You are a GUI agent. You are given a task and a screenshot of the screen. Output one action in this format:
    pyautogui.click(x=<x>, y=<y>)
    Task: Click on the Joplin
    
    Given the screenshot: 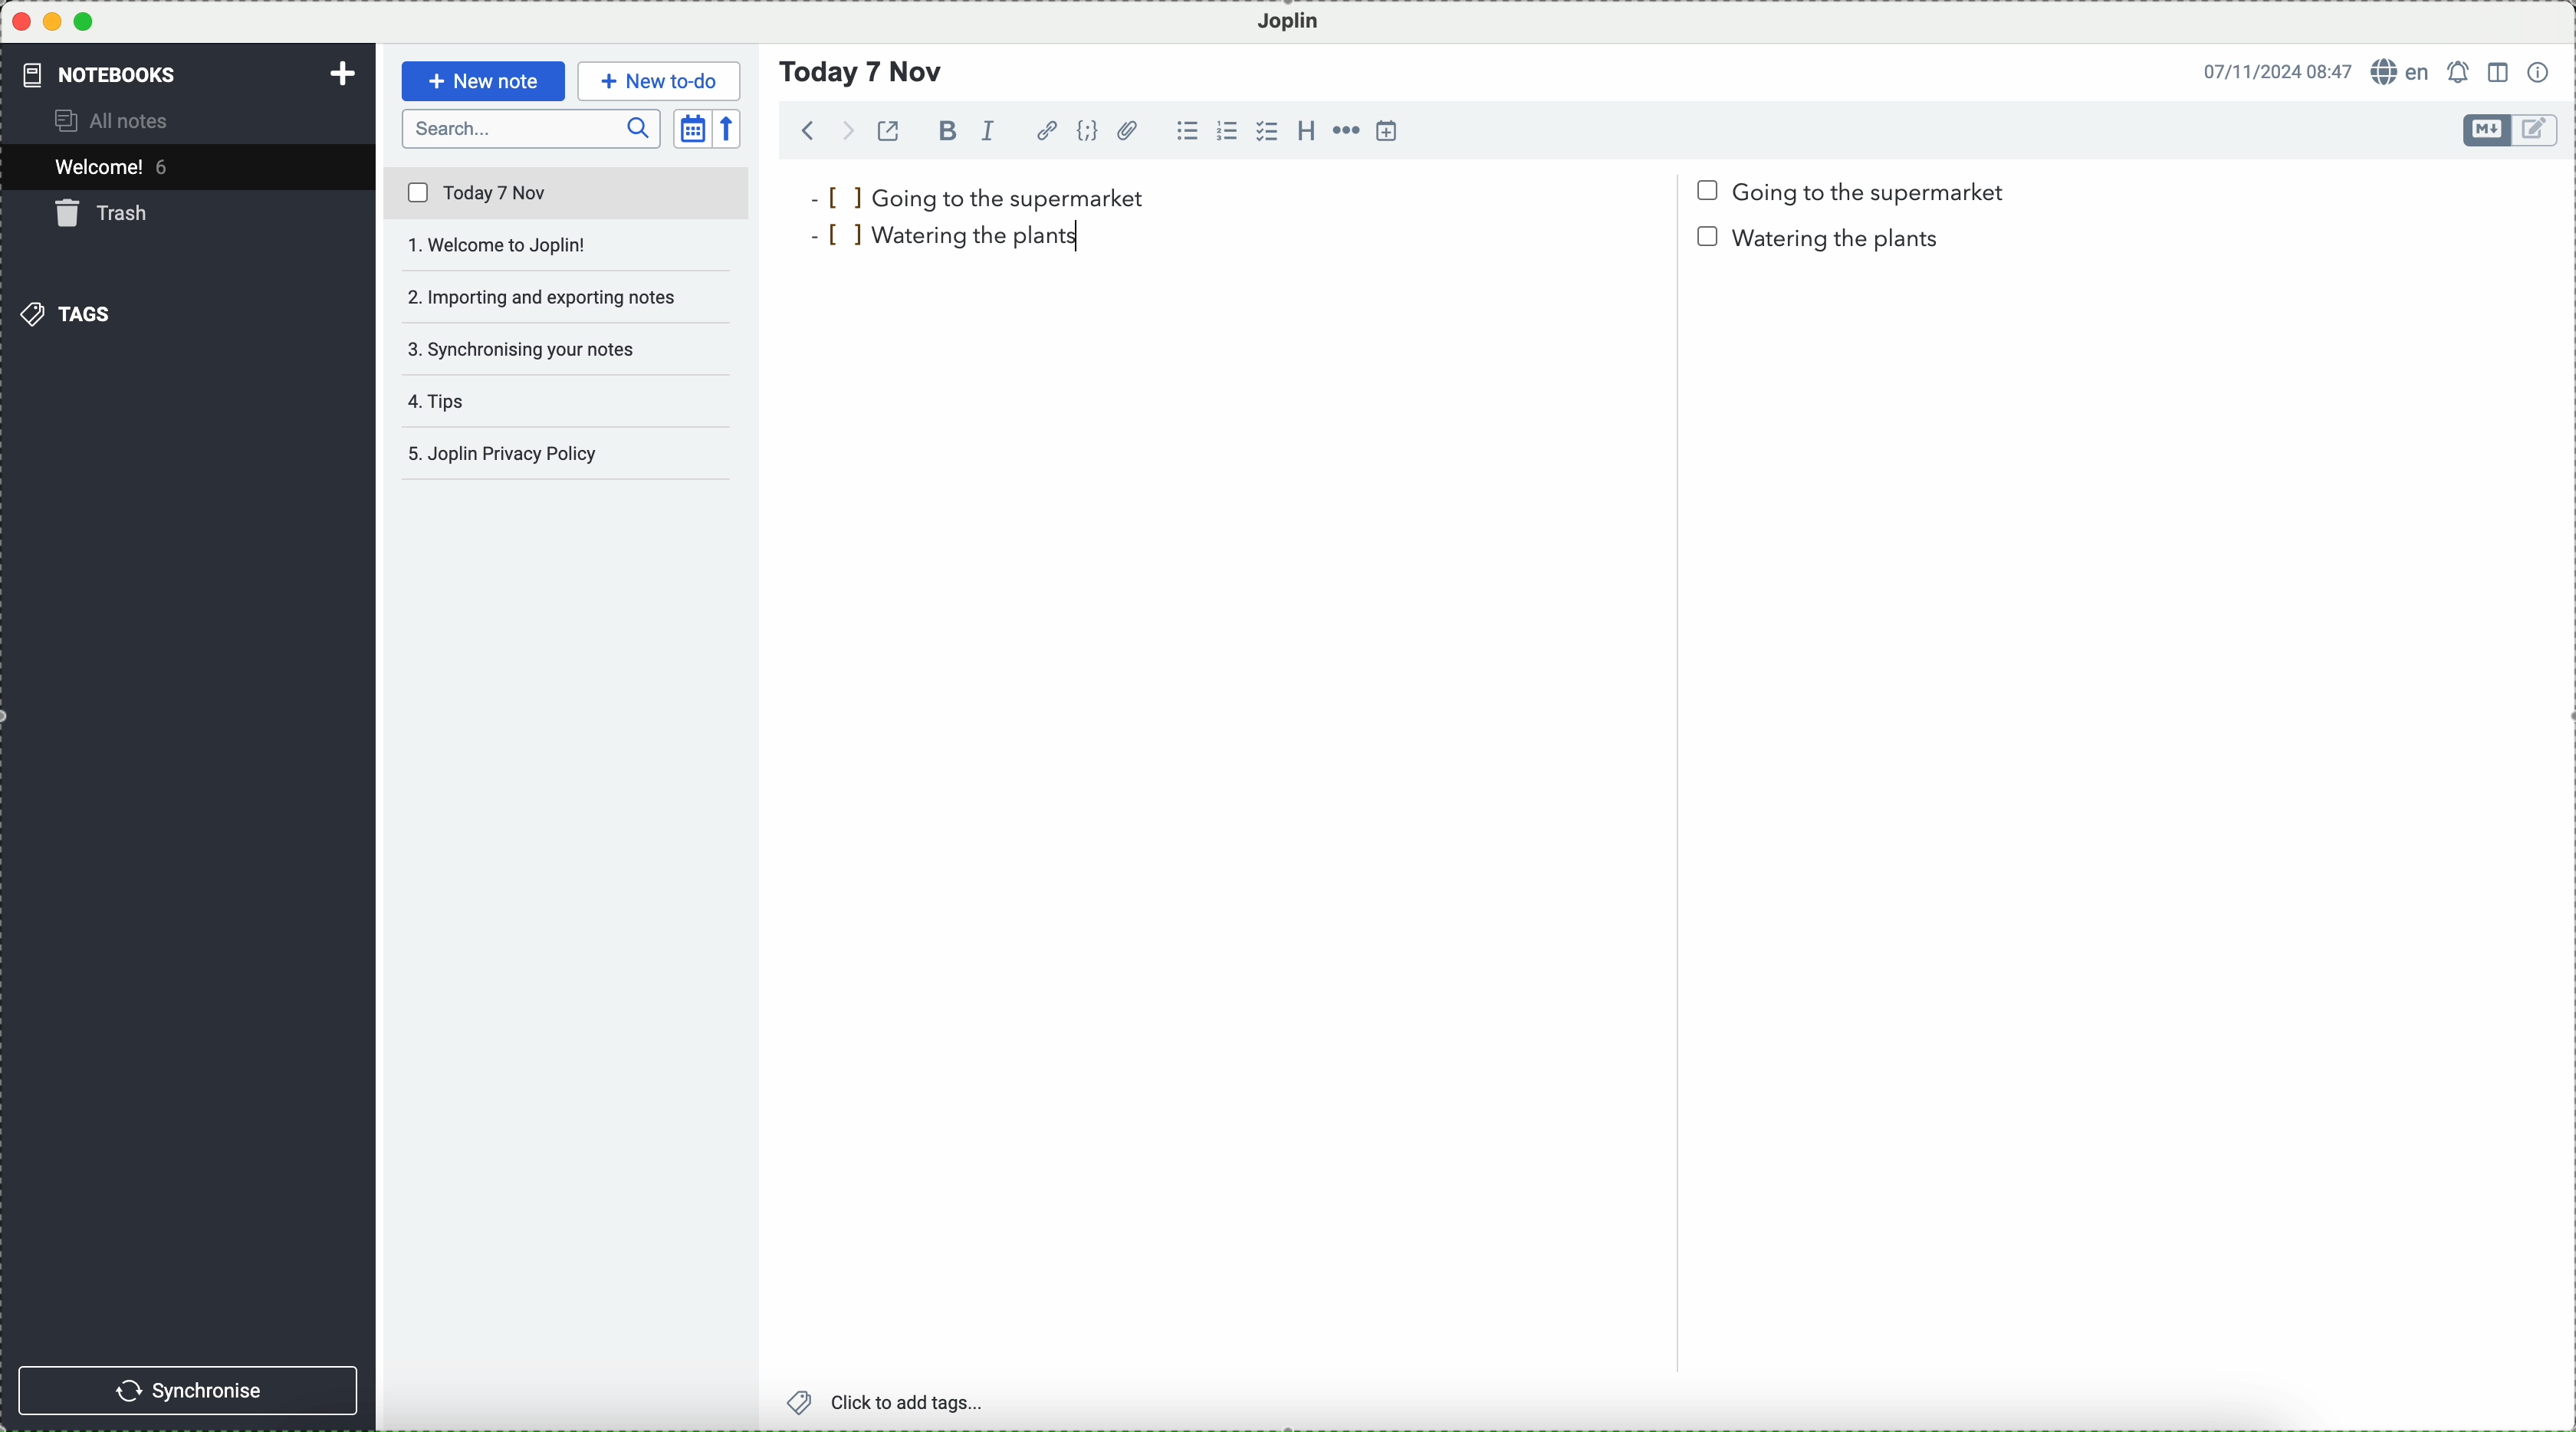 What is the action you would take?
    pyautogui.click(x=1289, y=23)
    